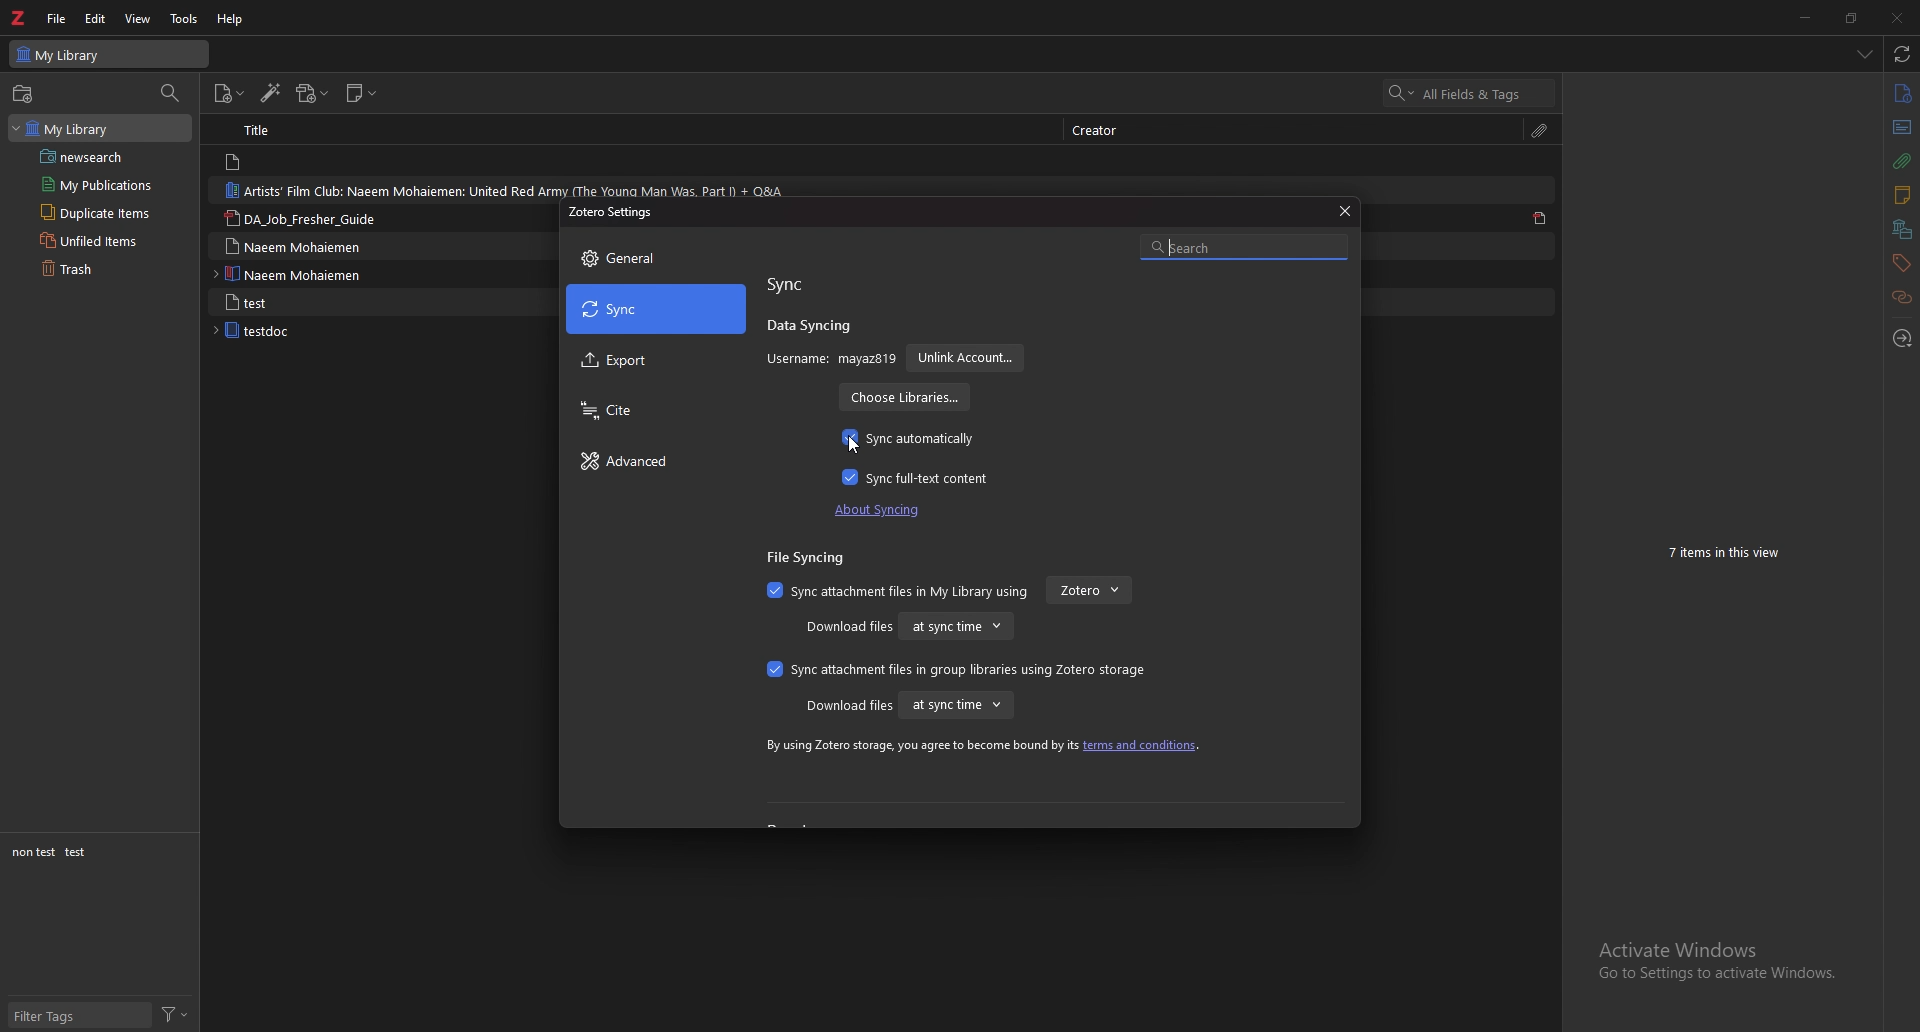  Describe the element at coordinates (955, 706) in the screenshot. I see `at sync time` at that location.